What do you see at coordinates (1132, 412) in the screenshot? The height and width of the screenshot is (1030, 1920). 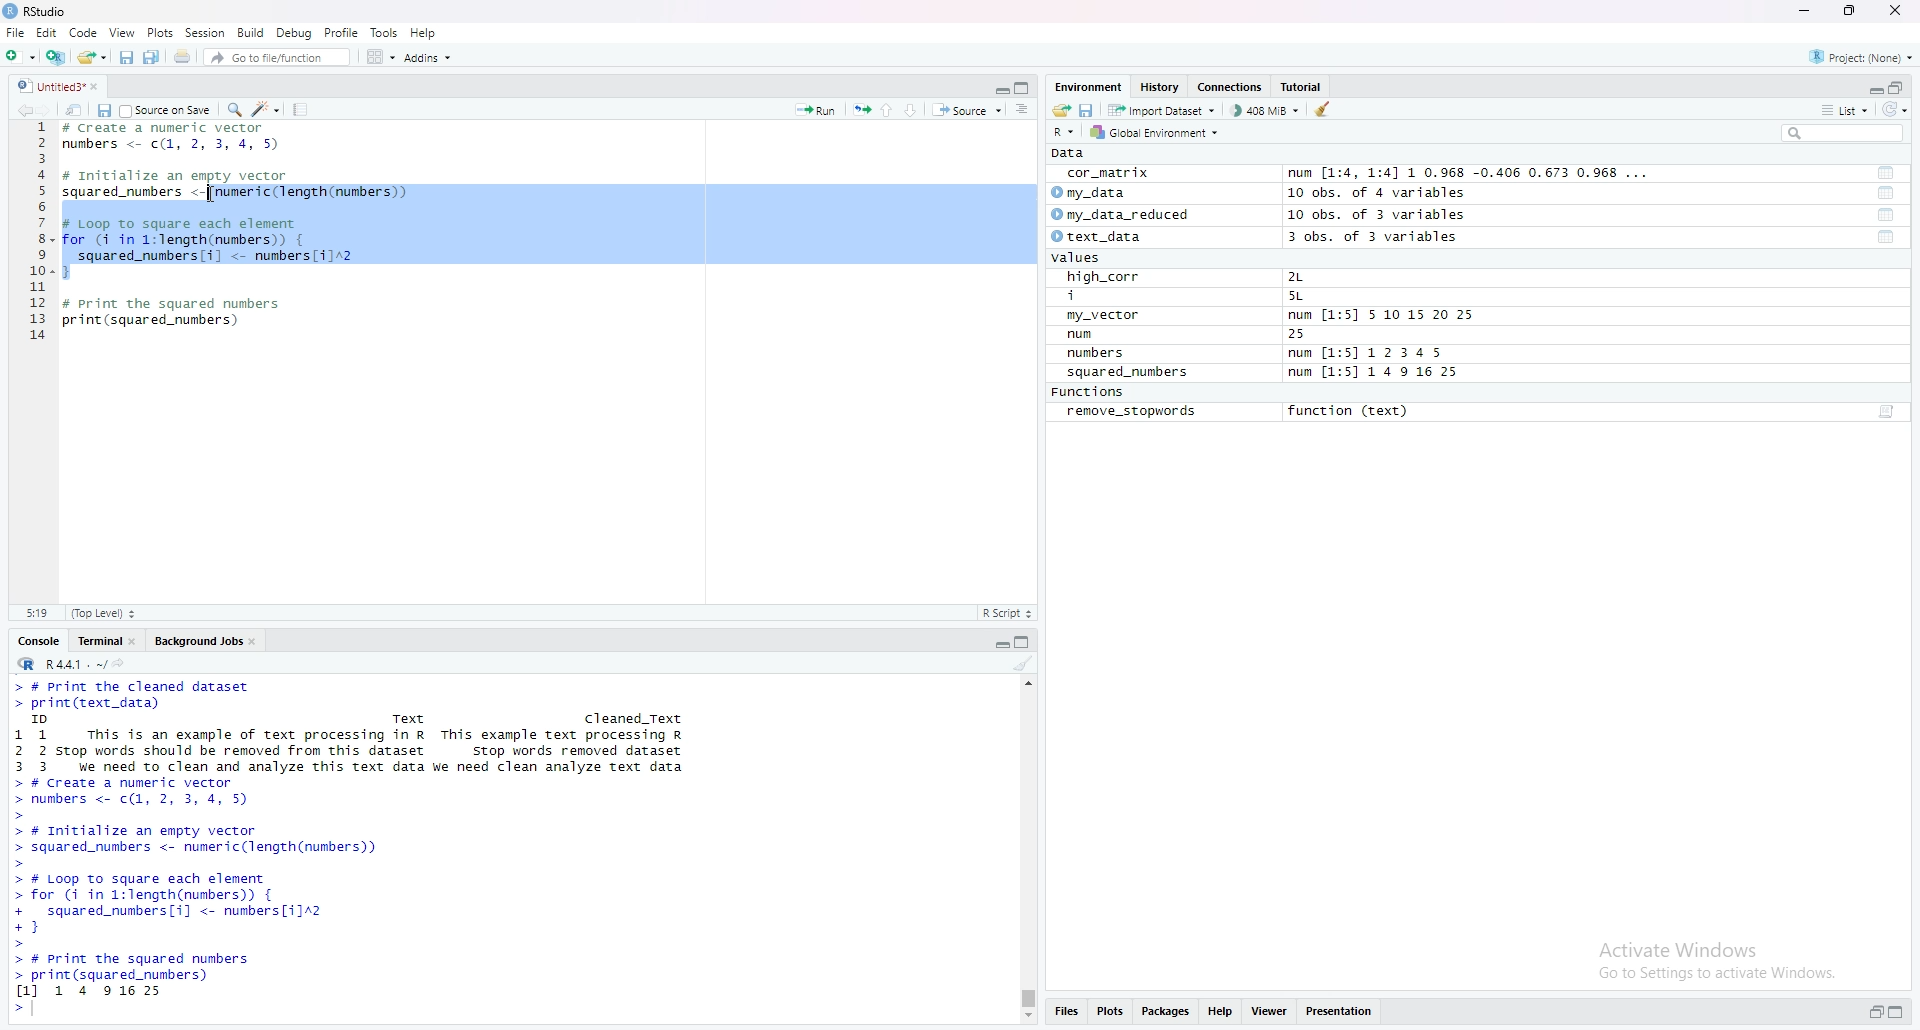 I see `remove_stopwords` at bounding box center [1132, 412].